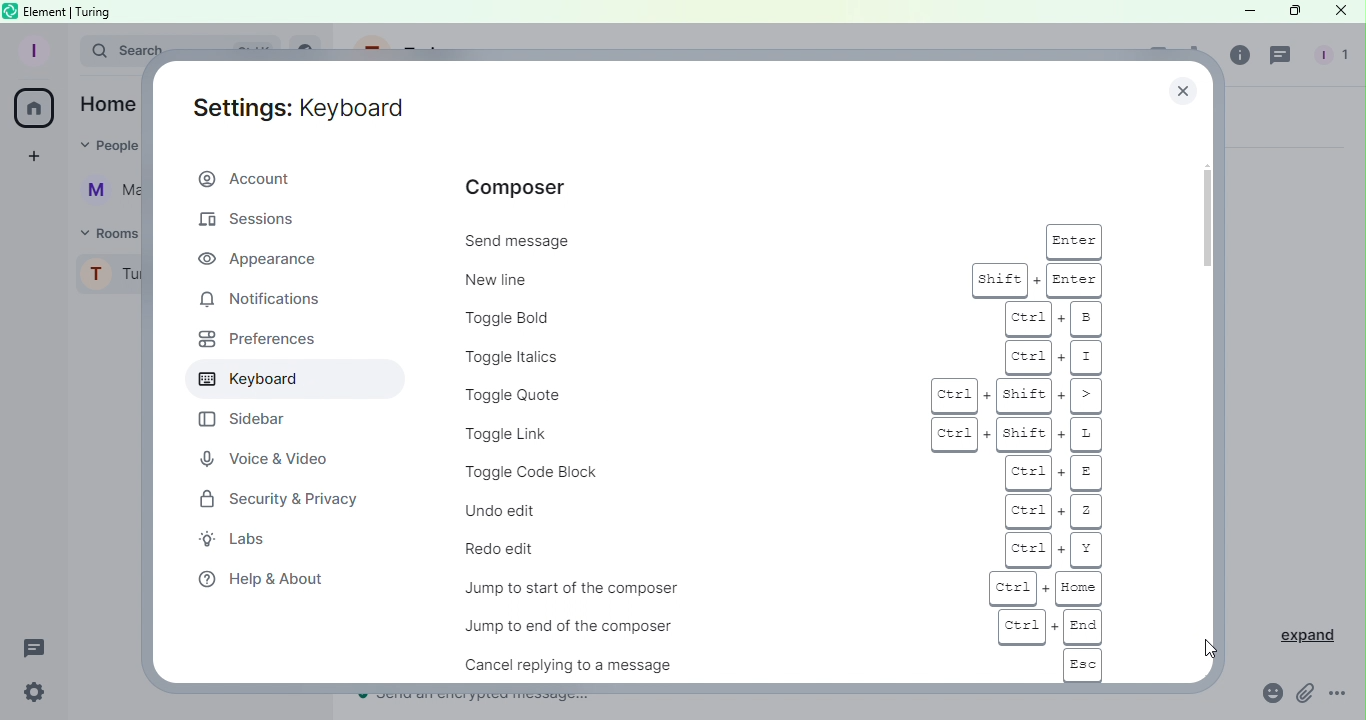 The height and width of the screenshot is (720, 1366). I want to click on Cancel replying to a message, so click(647, 664).